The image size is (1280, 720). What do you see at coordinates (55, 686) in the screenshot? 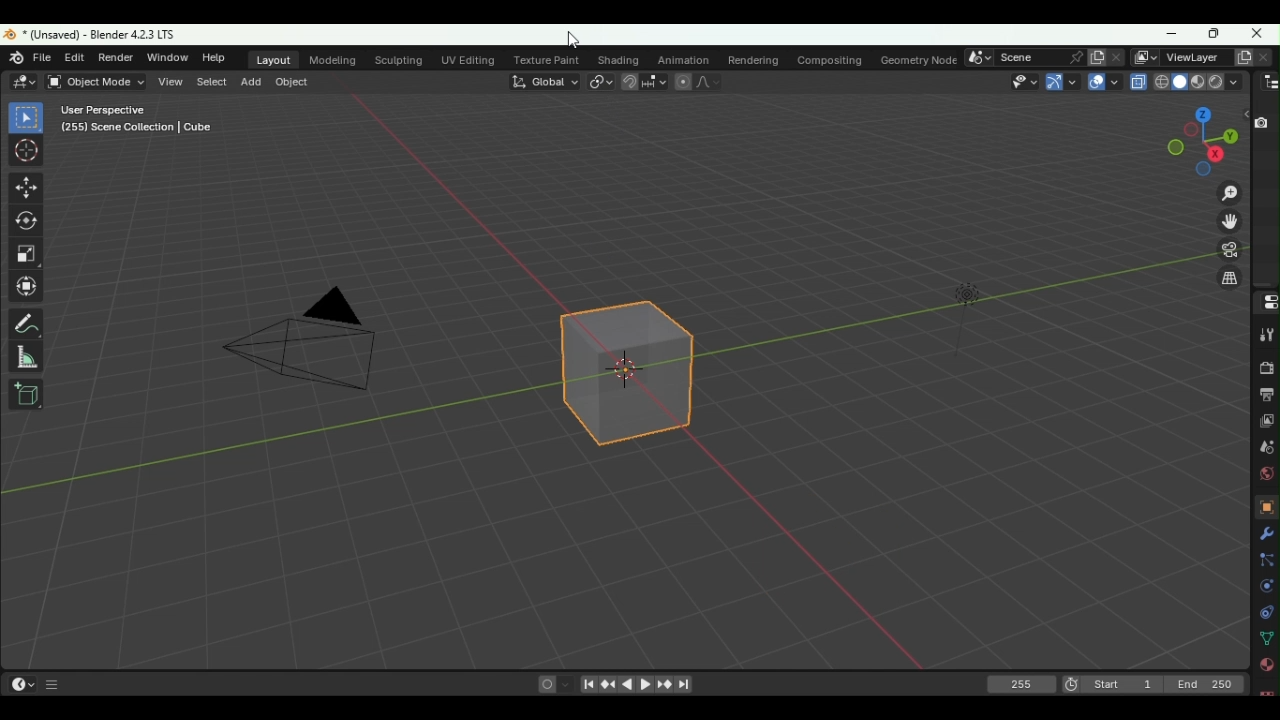
I see `GUI show/hide` at bounding box center [55, 686].